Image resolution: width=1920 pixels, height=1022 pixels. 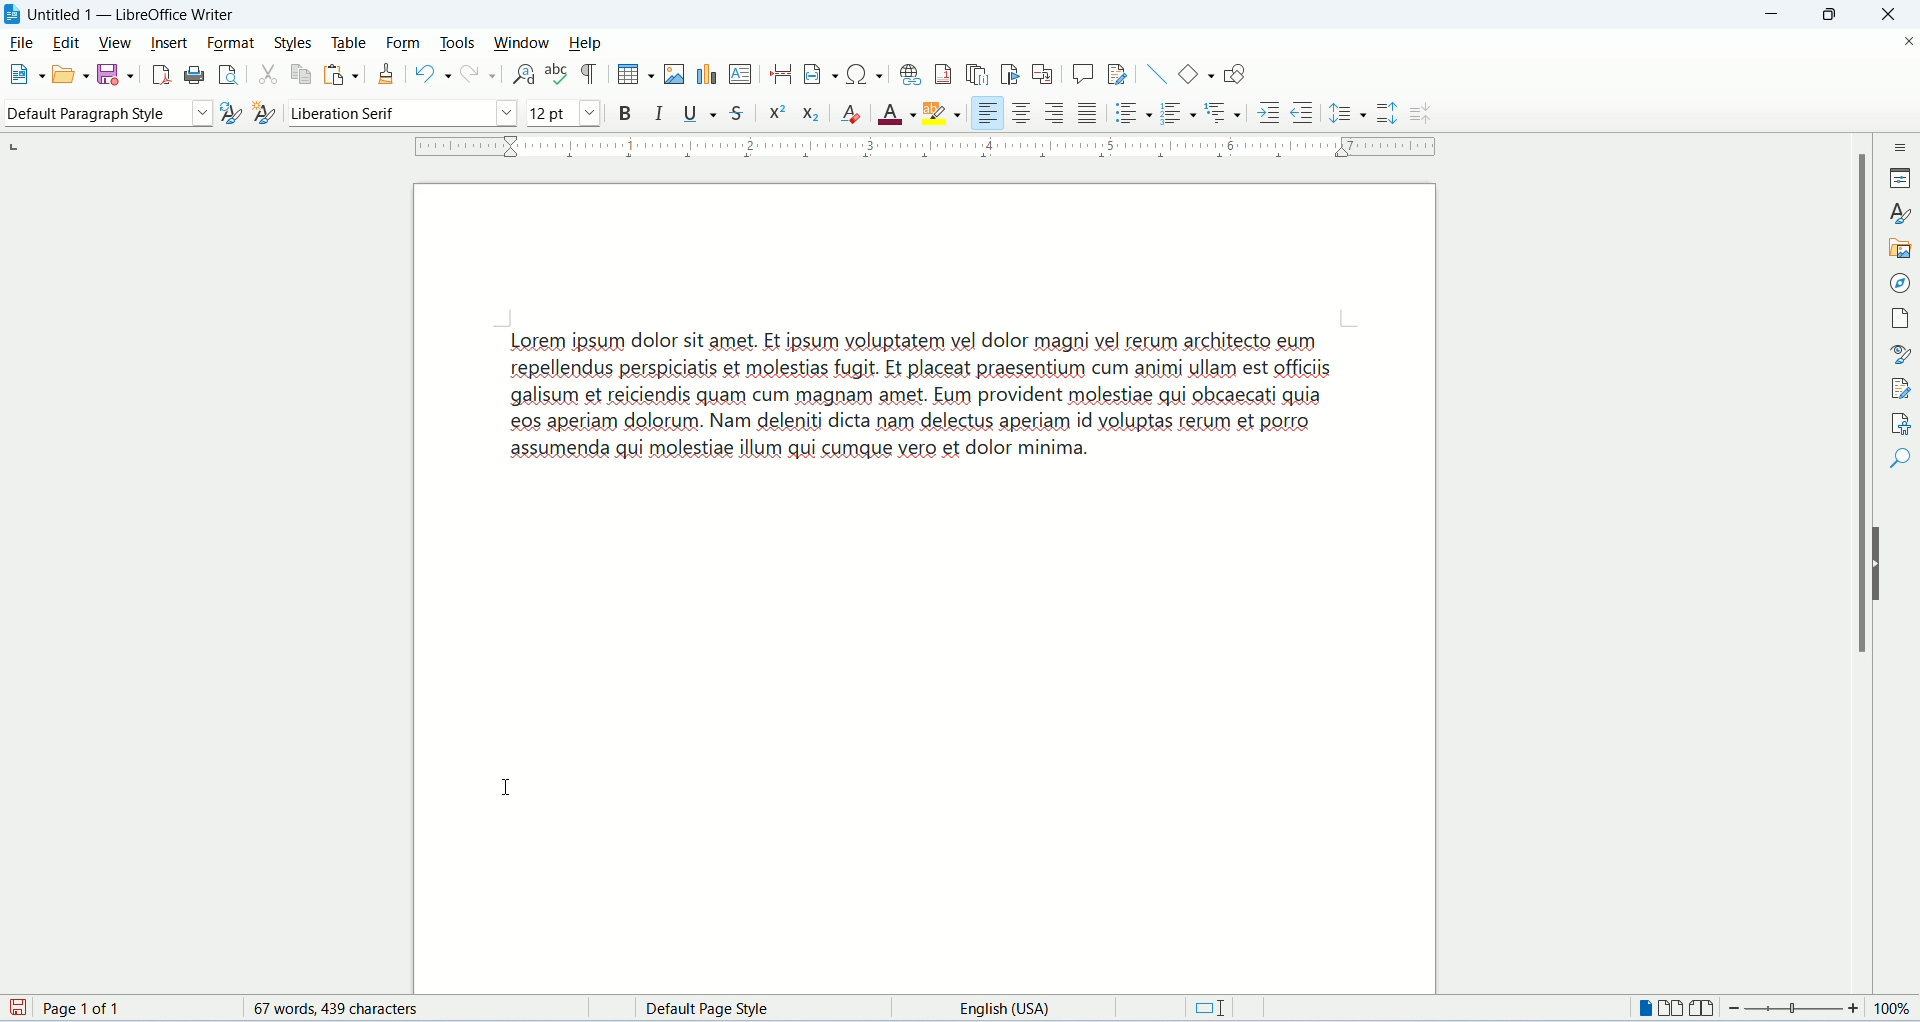 What do you see at coordinates (1385, 113) in the screenshot?
I see `increase paragraph spacing` at bounding box center [1385, 113].